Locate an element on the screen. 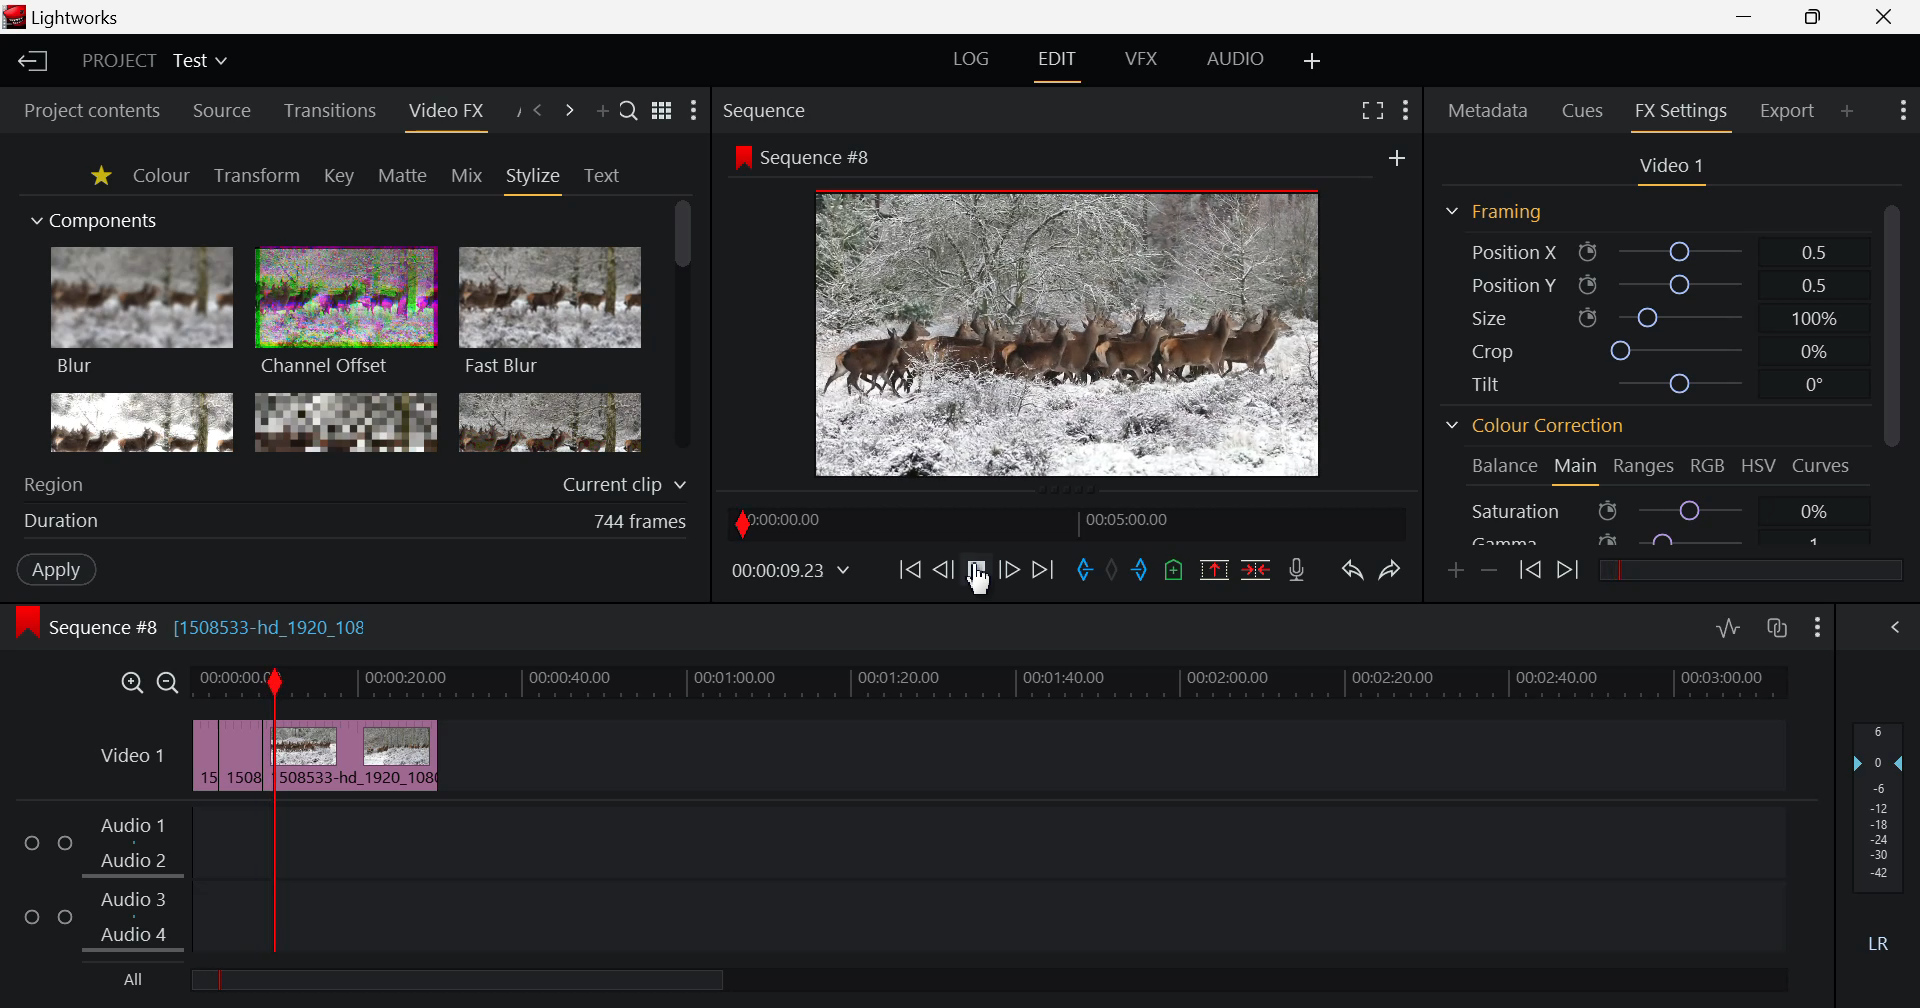 Image resolution: width=1920 pixels, height=1008 pixels. Main Tab Open is located at coordinates (1574, 469).